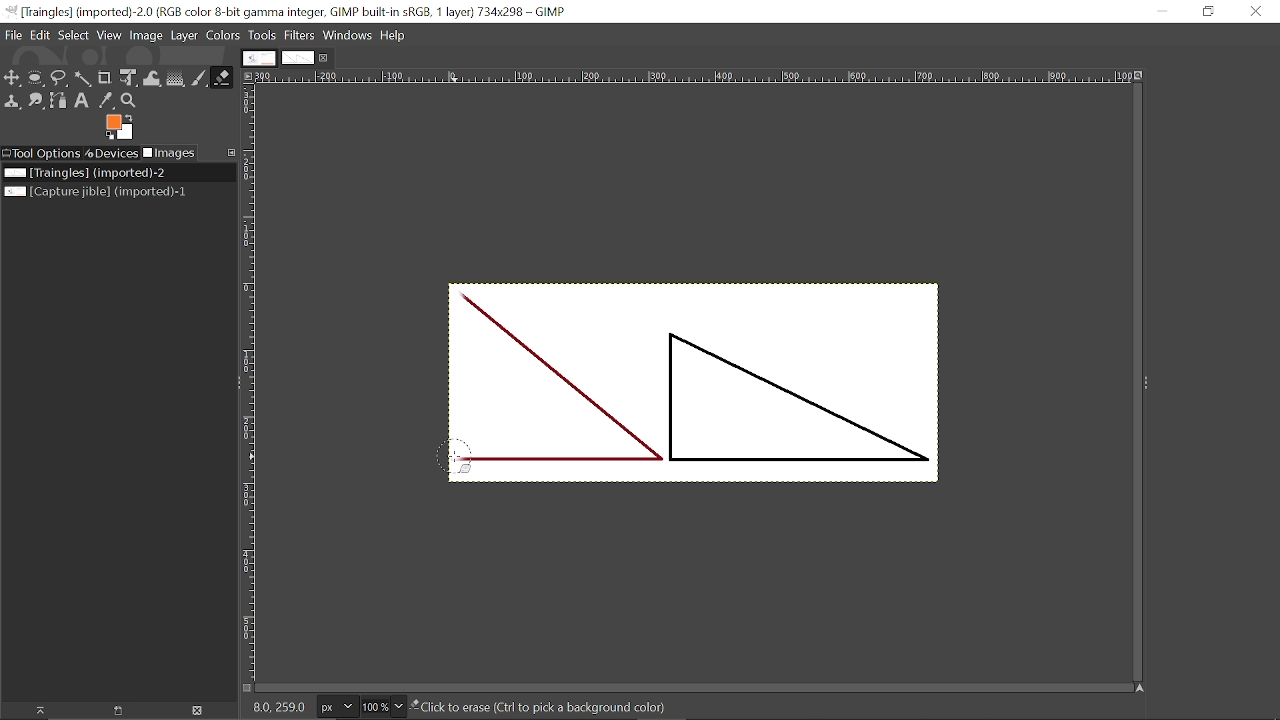 The width and height of the screenshot is (1280, 720). I want to click on Toggle quick mask on/off, so click(247, 688).